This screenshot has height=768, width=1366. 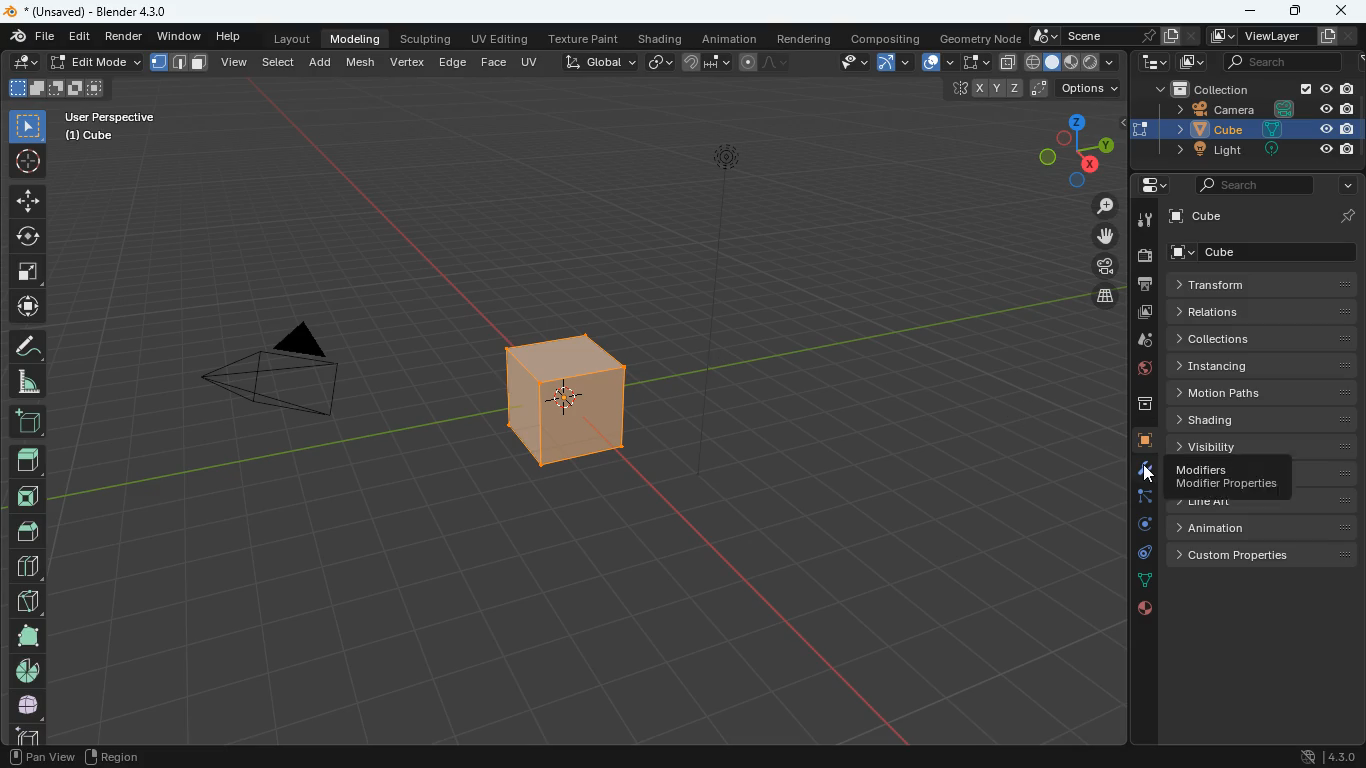 What do you see at coordinates (1264, 366) in the screenshot?
I see `instancing` at bounding box center [1264, 366].